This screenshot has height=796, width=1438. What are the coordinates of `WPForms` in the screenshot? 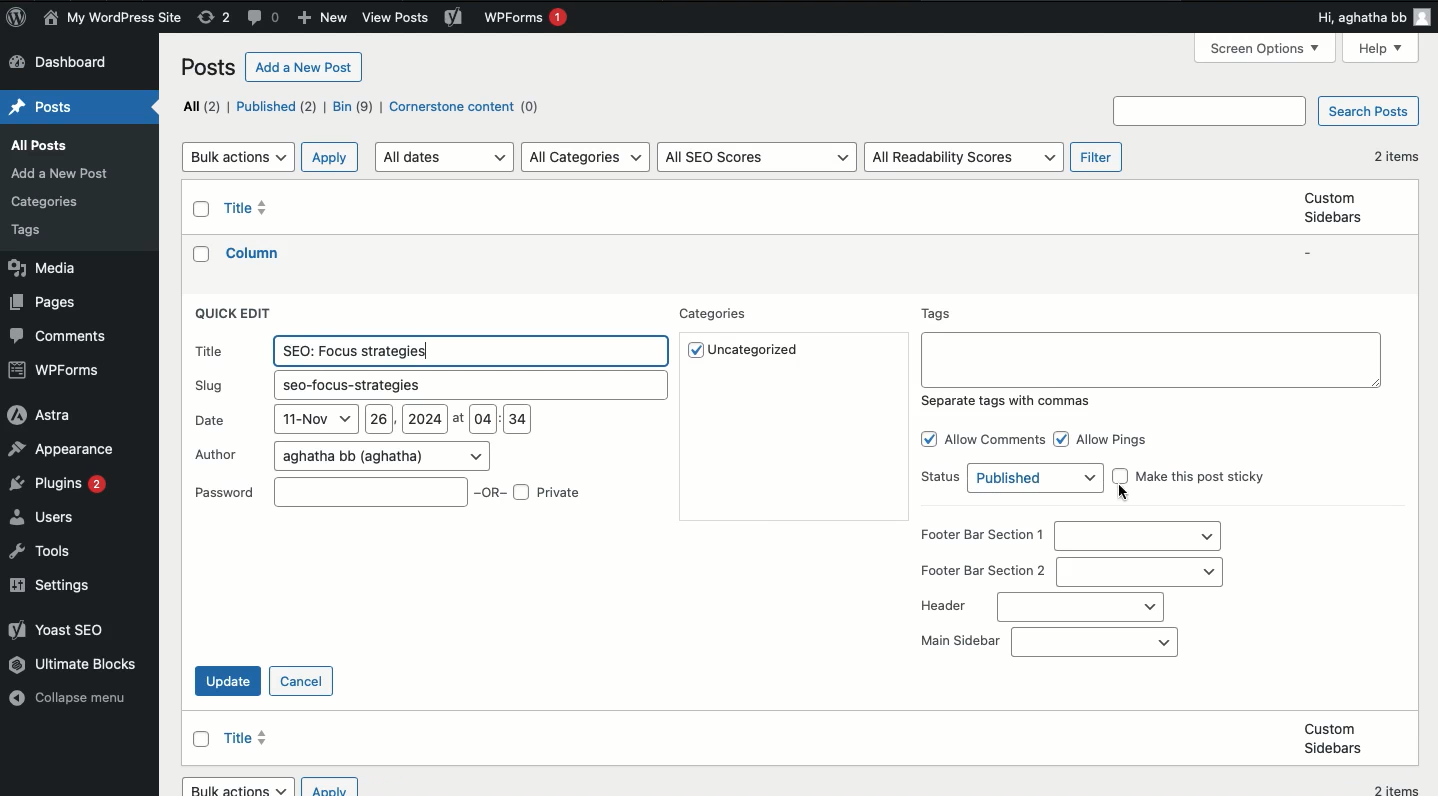 It's located at (56, 369).